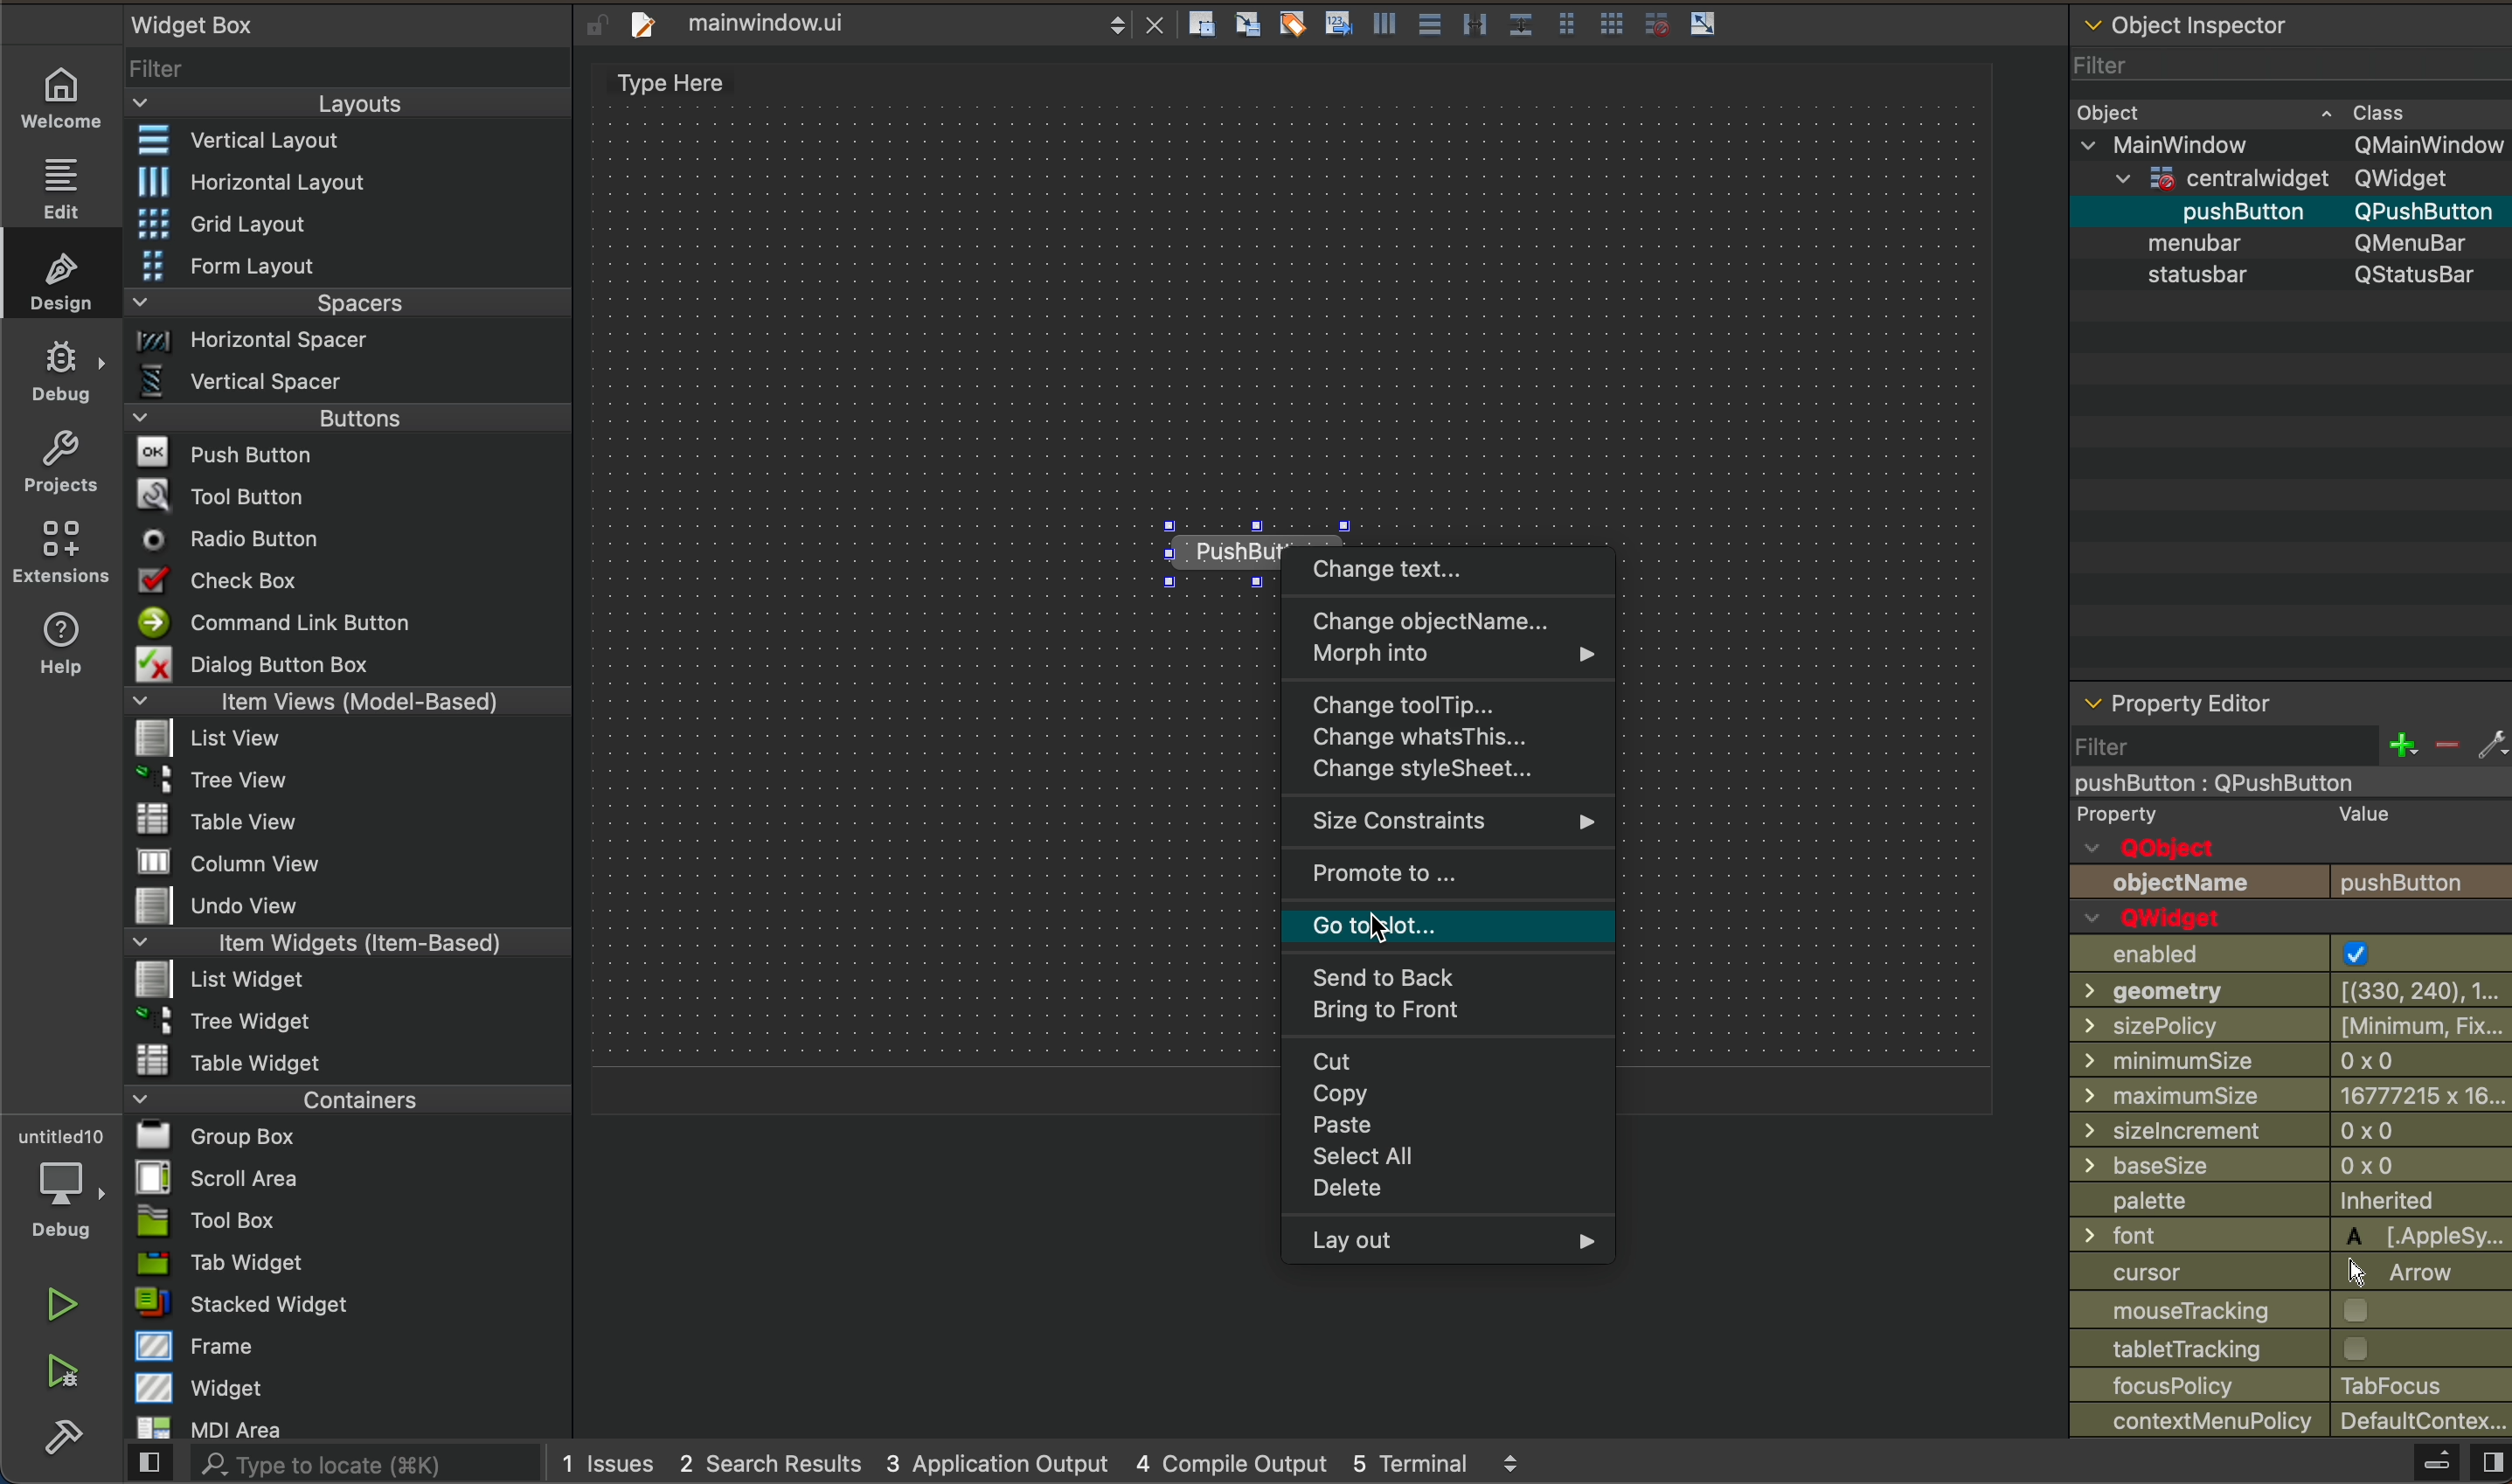 Image resolution: width=2512 pixels, height=1484 pixels. What do you see at coordinates (343, 1141) in the screenshot?
I see `group box` at bounding box center [343, 1141].